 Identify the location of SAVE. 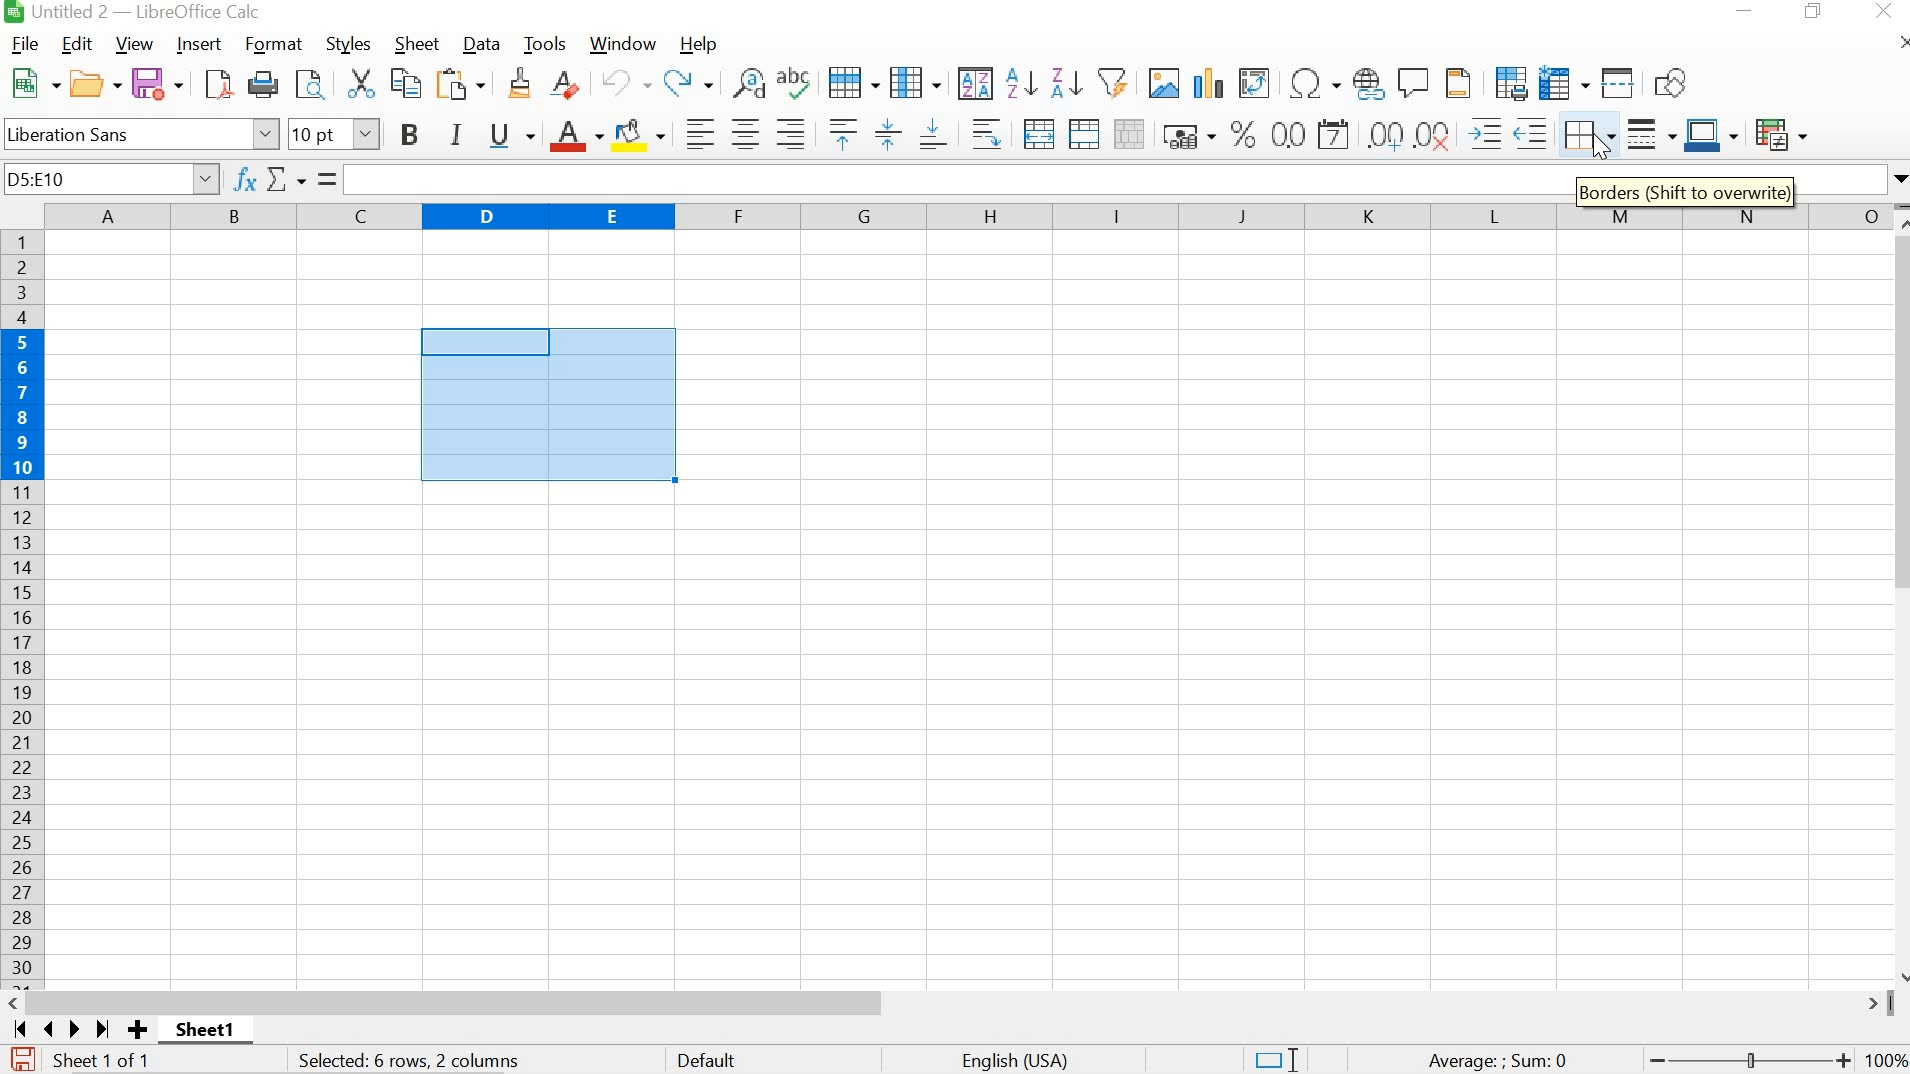
(20, 1059).